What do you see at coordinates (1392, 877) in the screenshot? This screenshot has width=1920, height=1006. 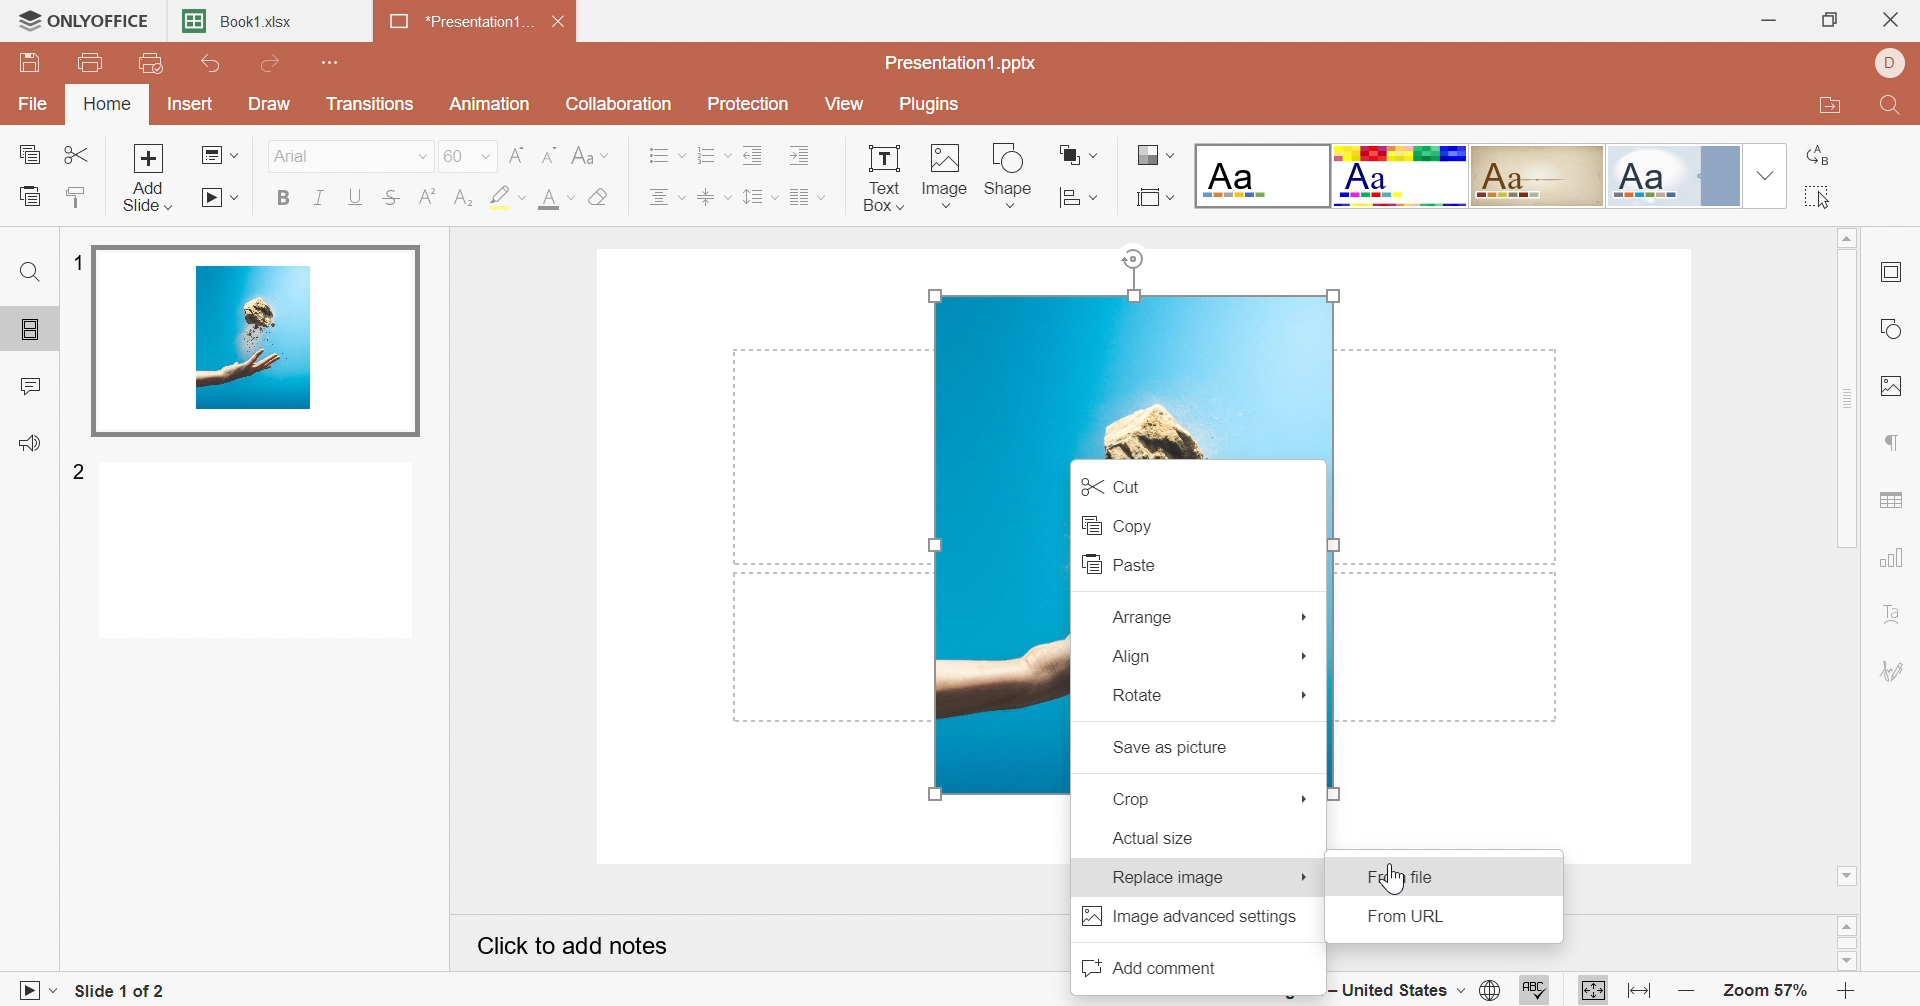 I see `Cursor` at bounding box center [1392, 877].